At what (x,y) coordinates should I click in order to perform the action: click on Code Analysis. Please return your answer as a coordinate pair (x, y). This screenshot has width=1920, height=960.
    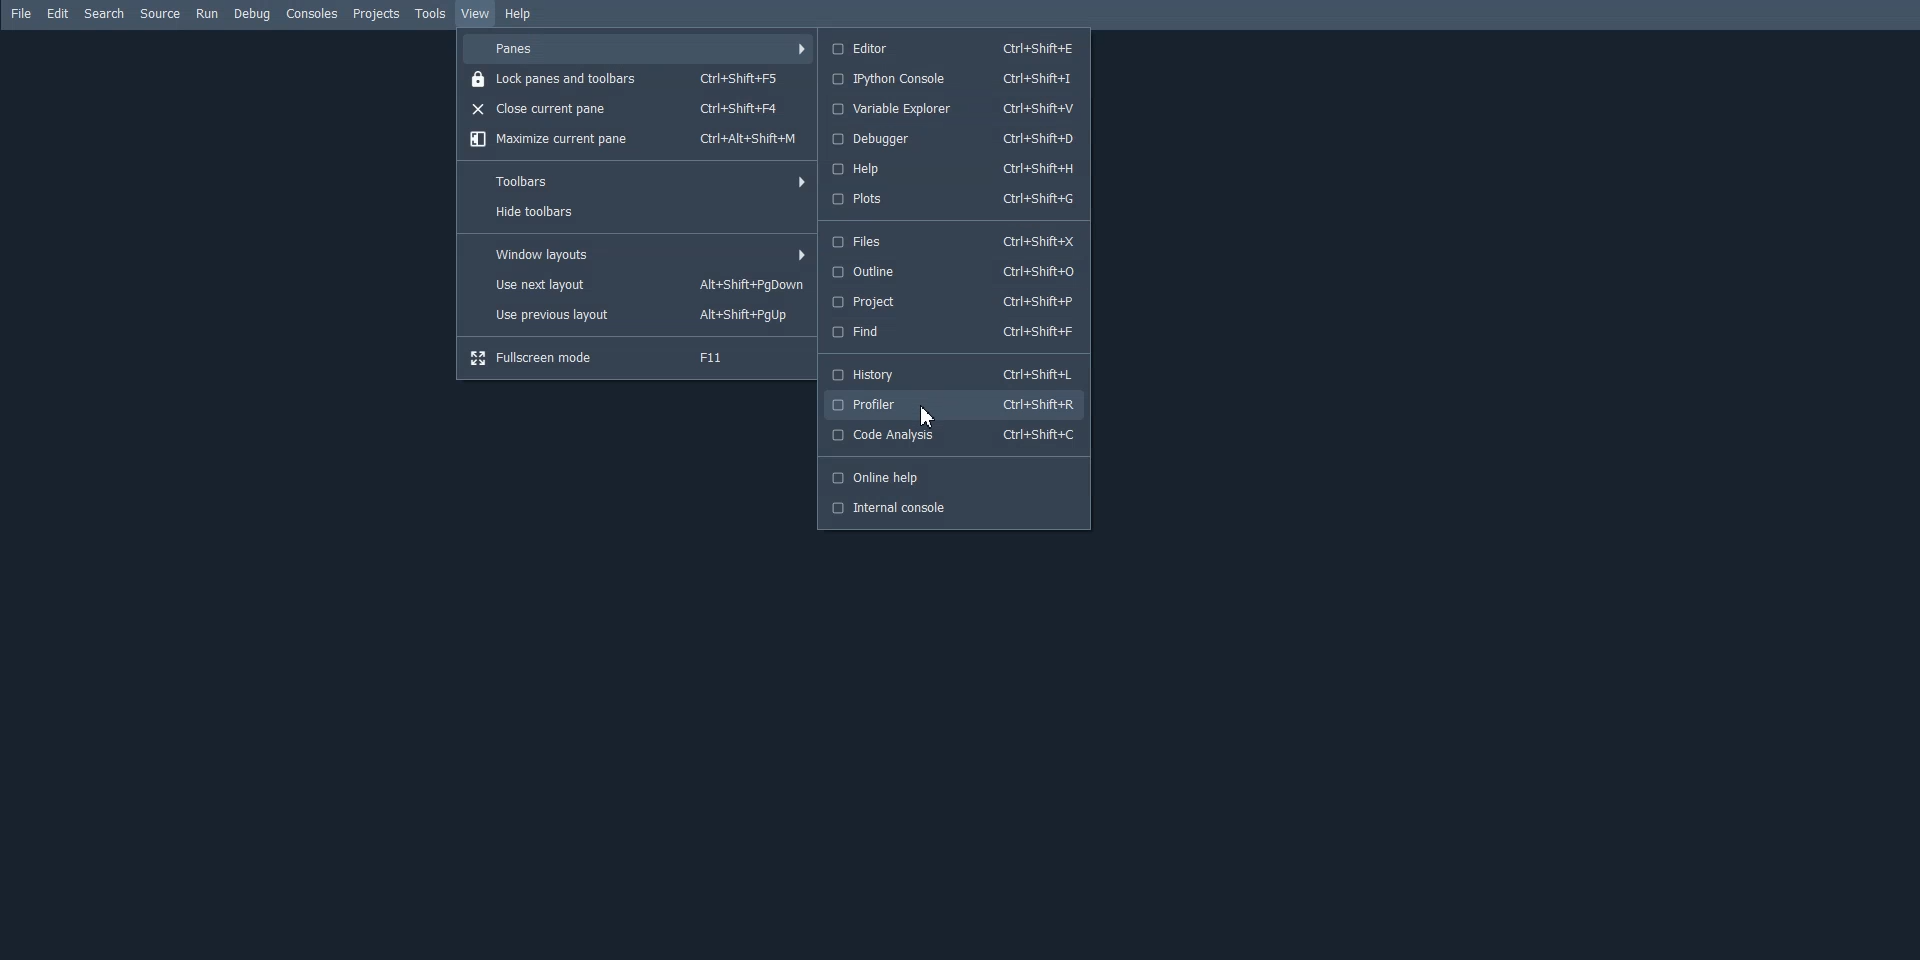
    Looking at the image, I should click on (953, 436).